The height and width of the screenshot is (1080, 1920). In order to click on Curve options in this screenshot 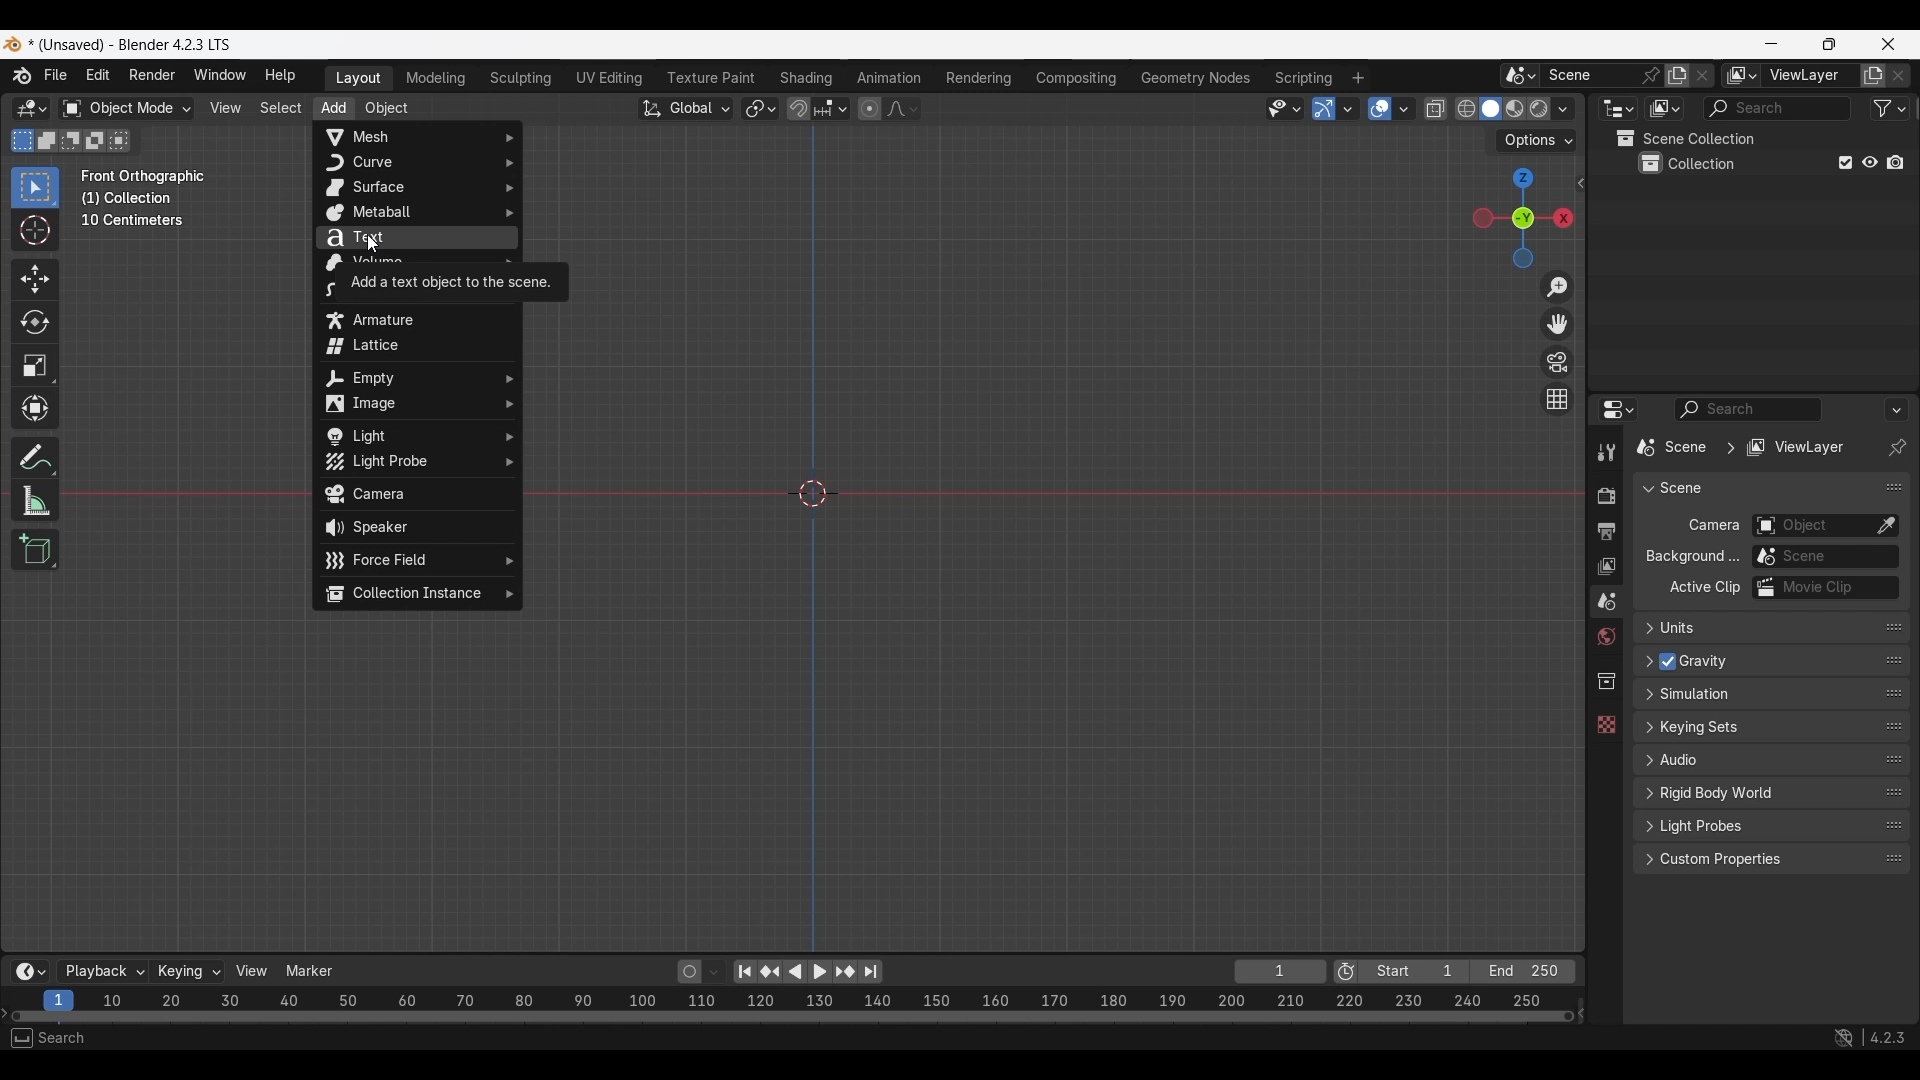, I will do `click(418, 162)`.